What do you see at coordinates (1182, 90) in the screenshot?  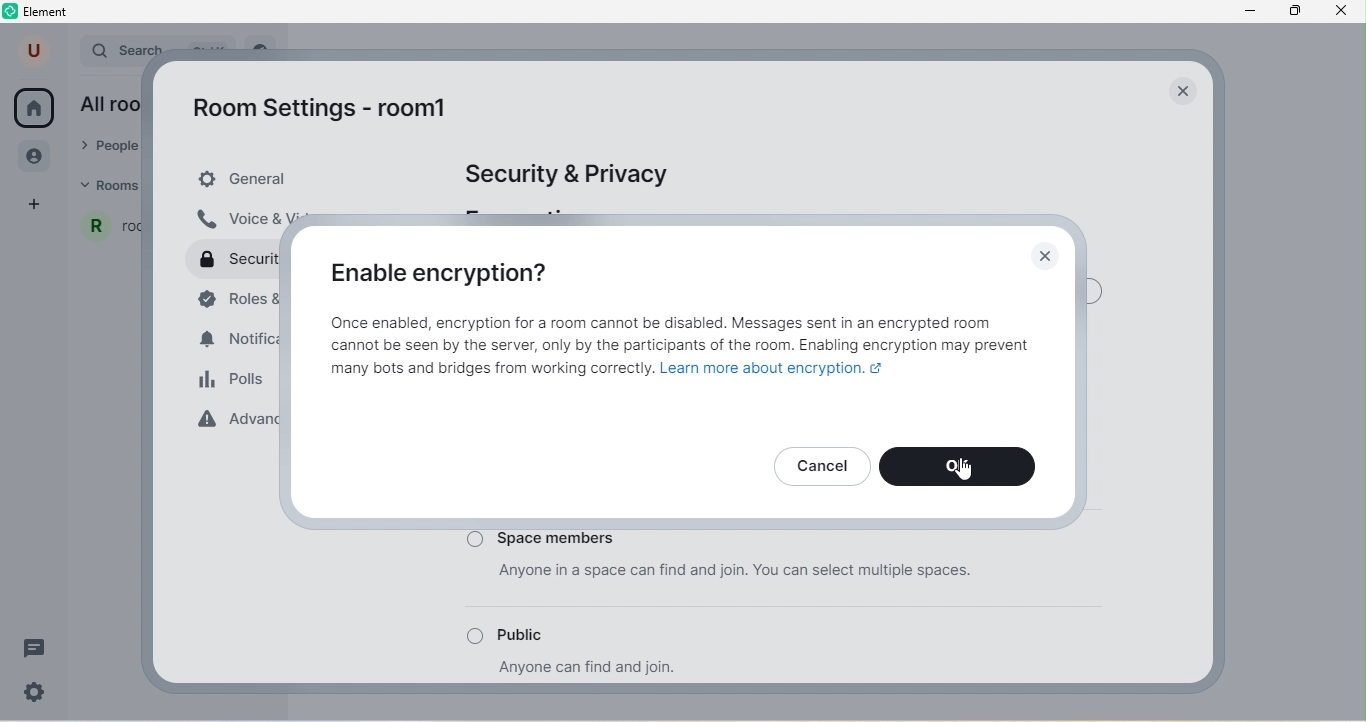 I see `close` at bounding box center [1182, 90].